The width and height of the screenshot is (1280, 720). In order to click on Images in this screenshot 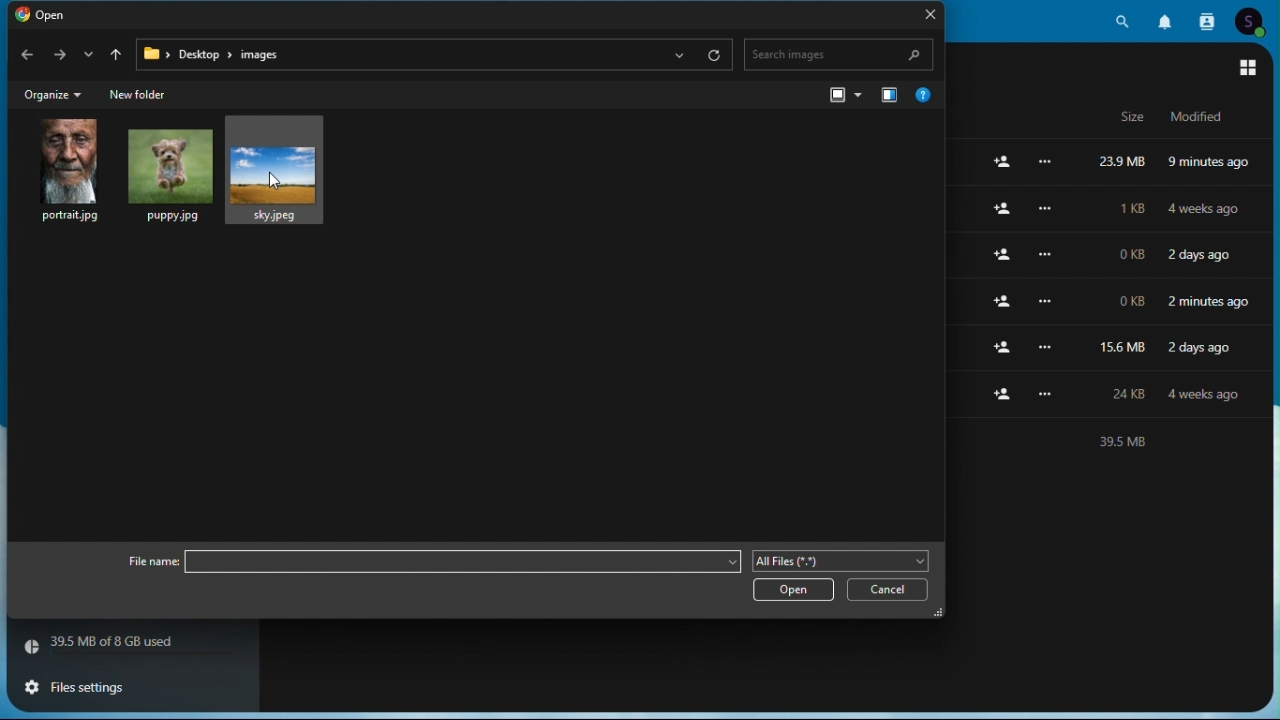, I will do `click(278, 171)`.